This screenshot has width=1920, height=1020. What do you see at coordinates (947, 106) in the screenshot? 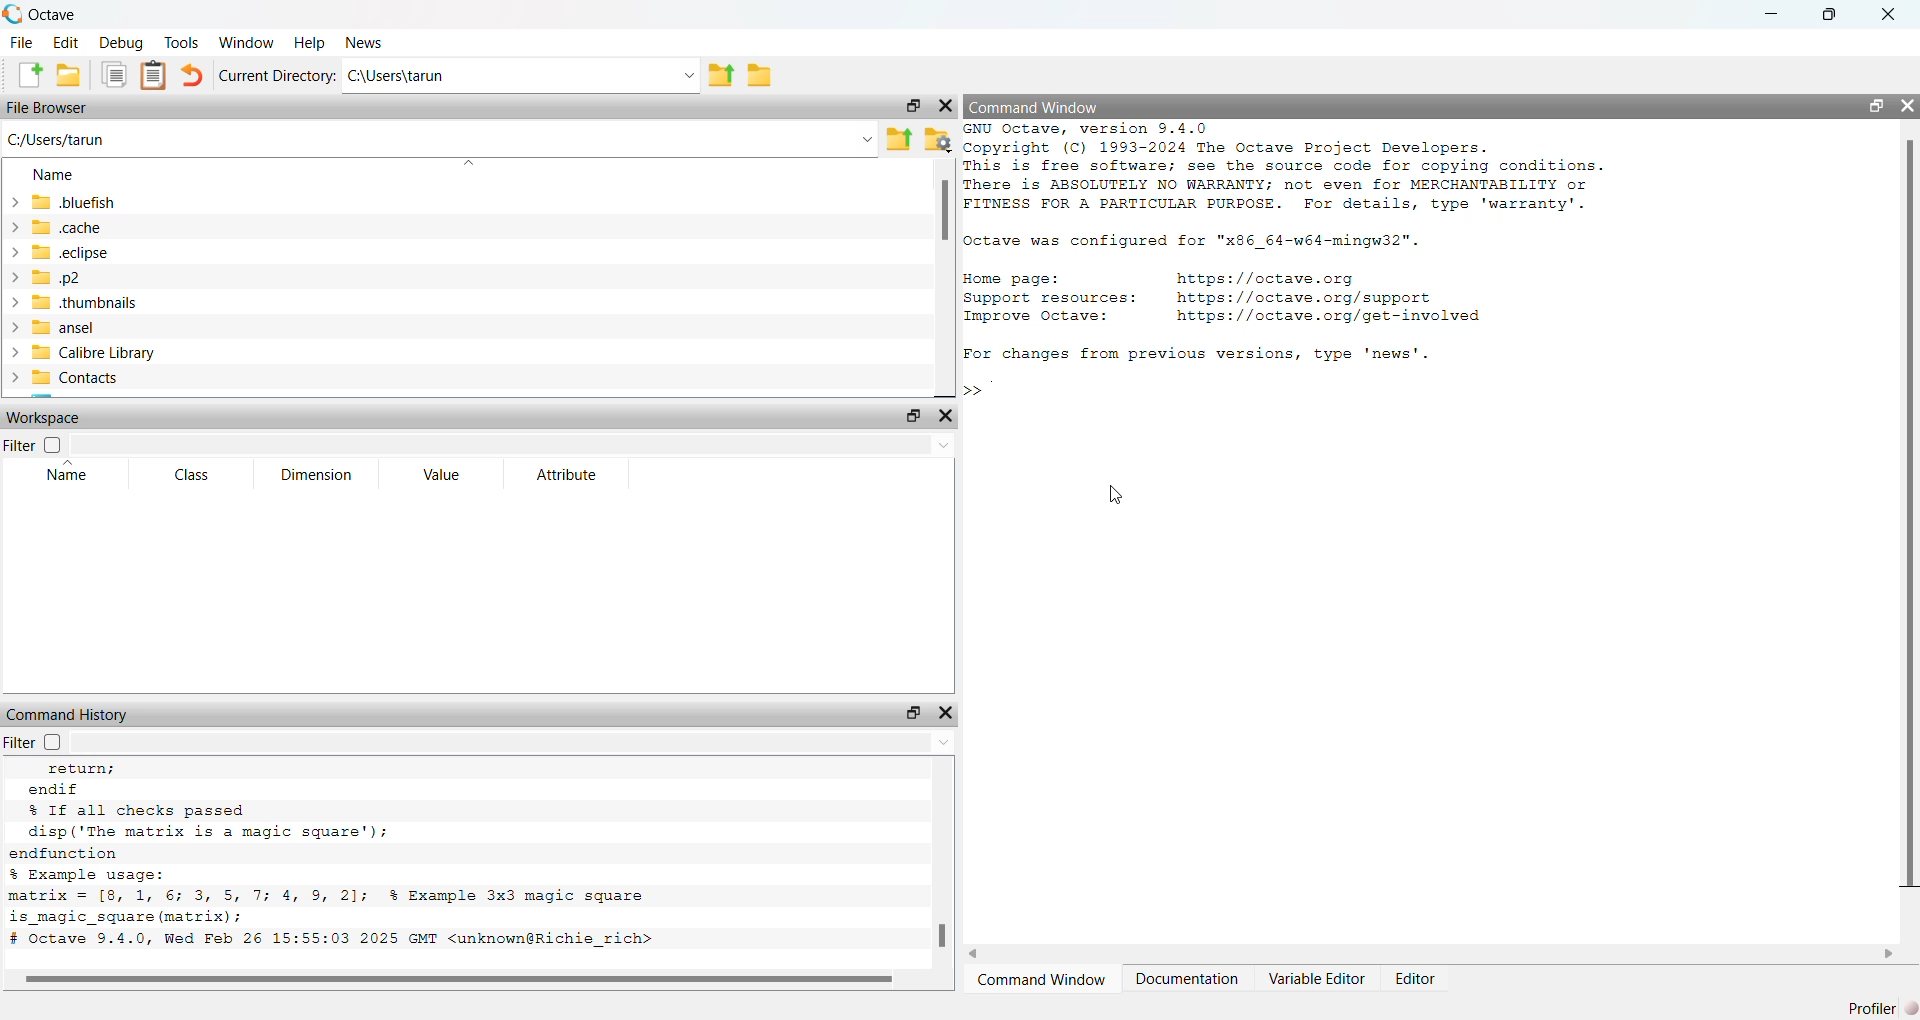
I see `close` at bounding box center [947, 106].